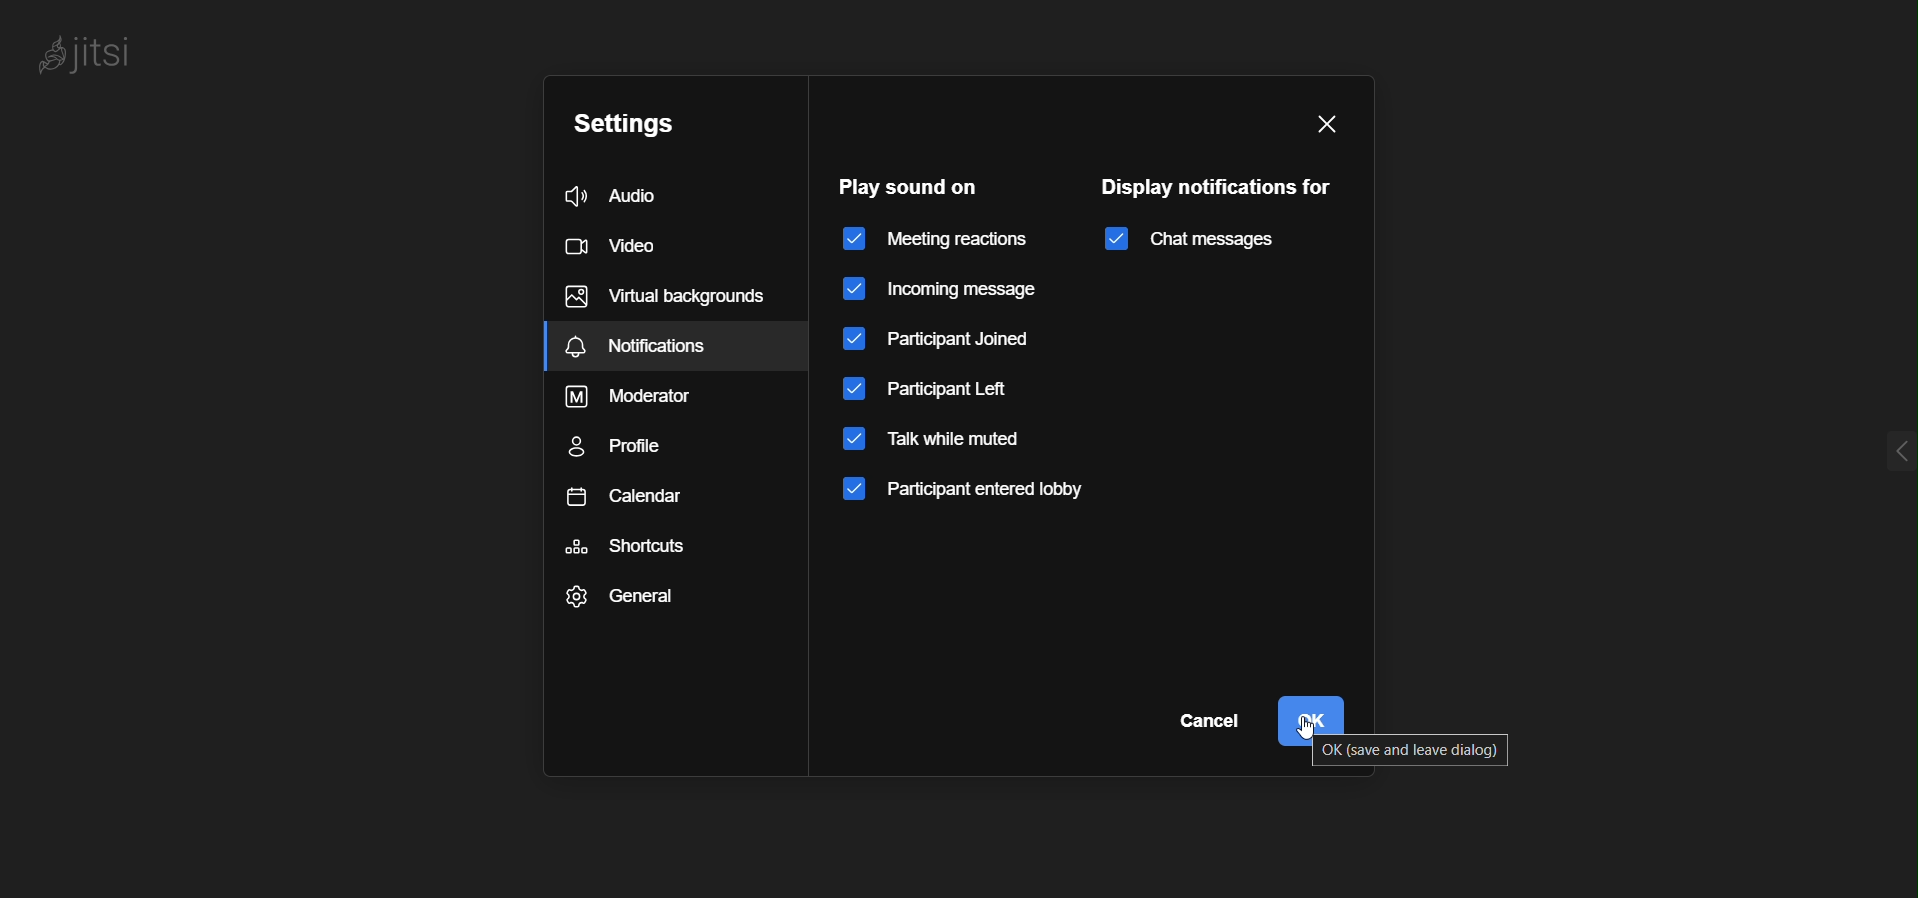  I want to click on shortcuts, so click(629, 548).